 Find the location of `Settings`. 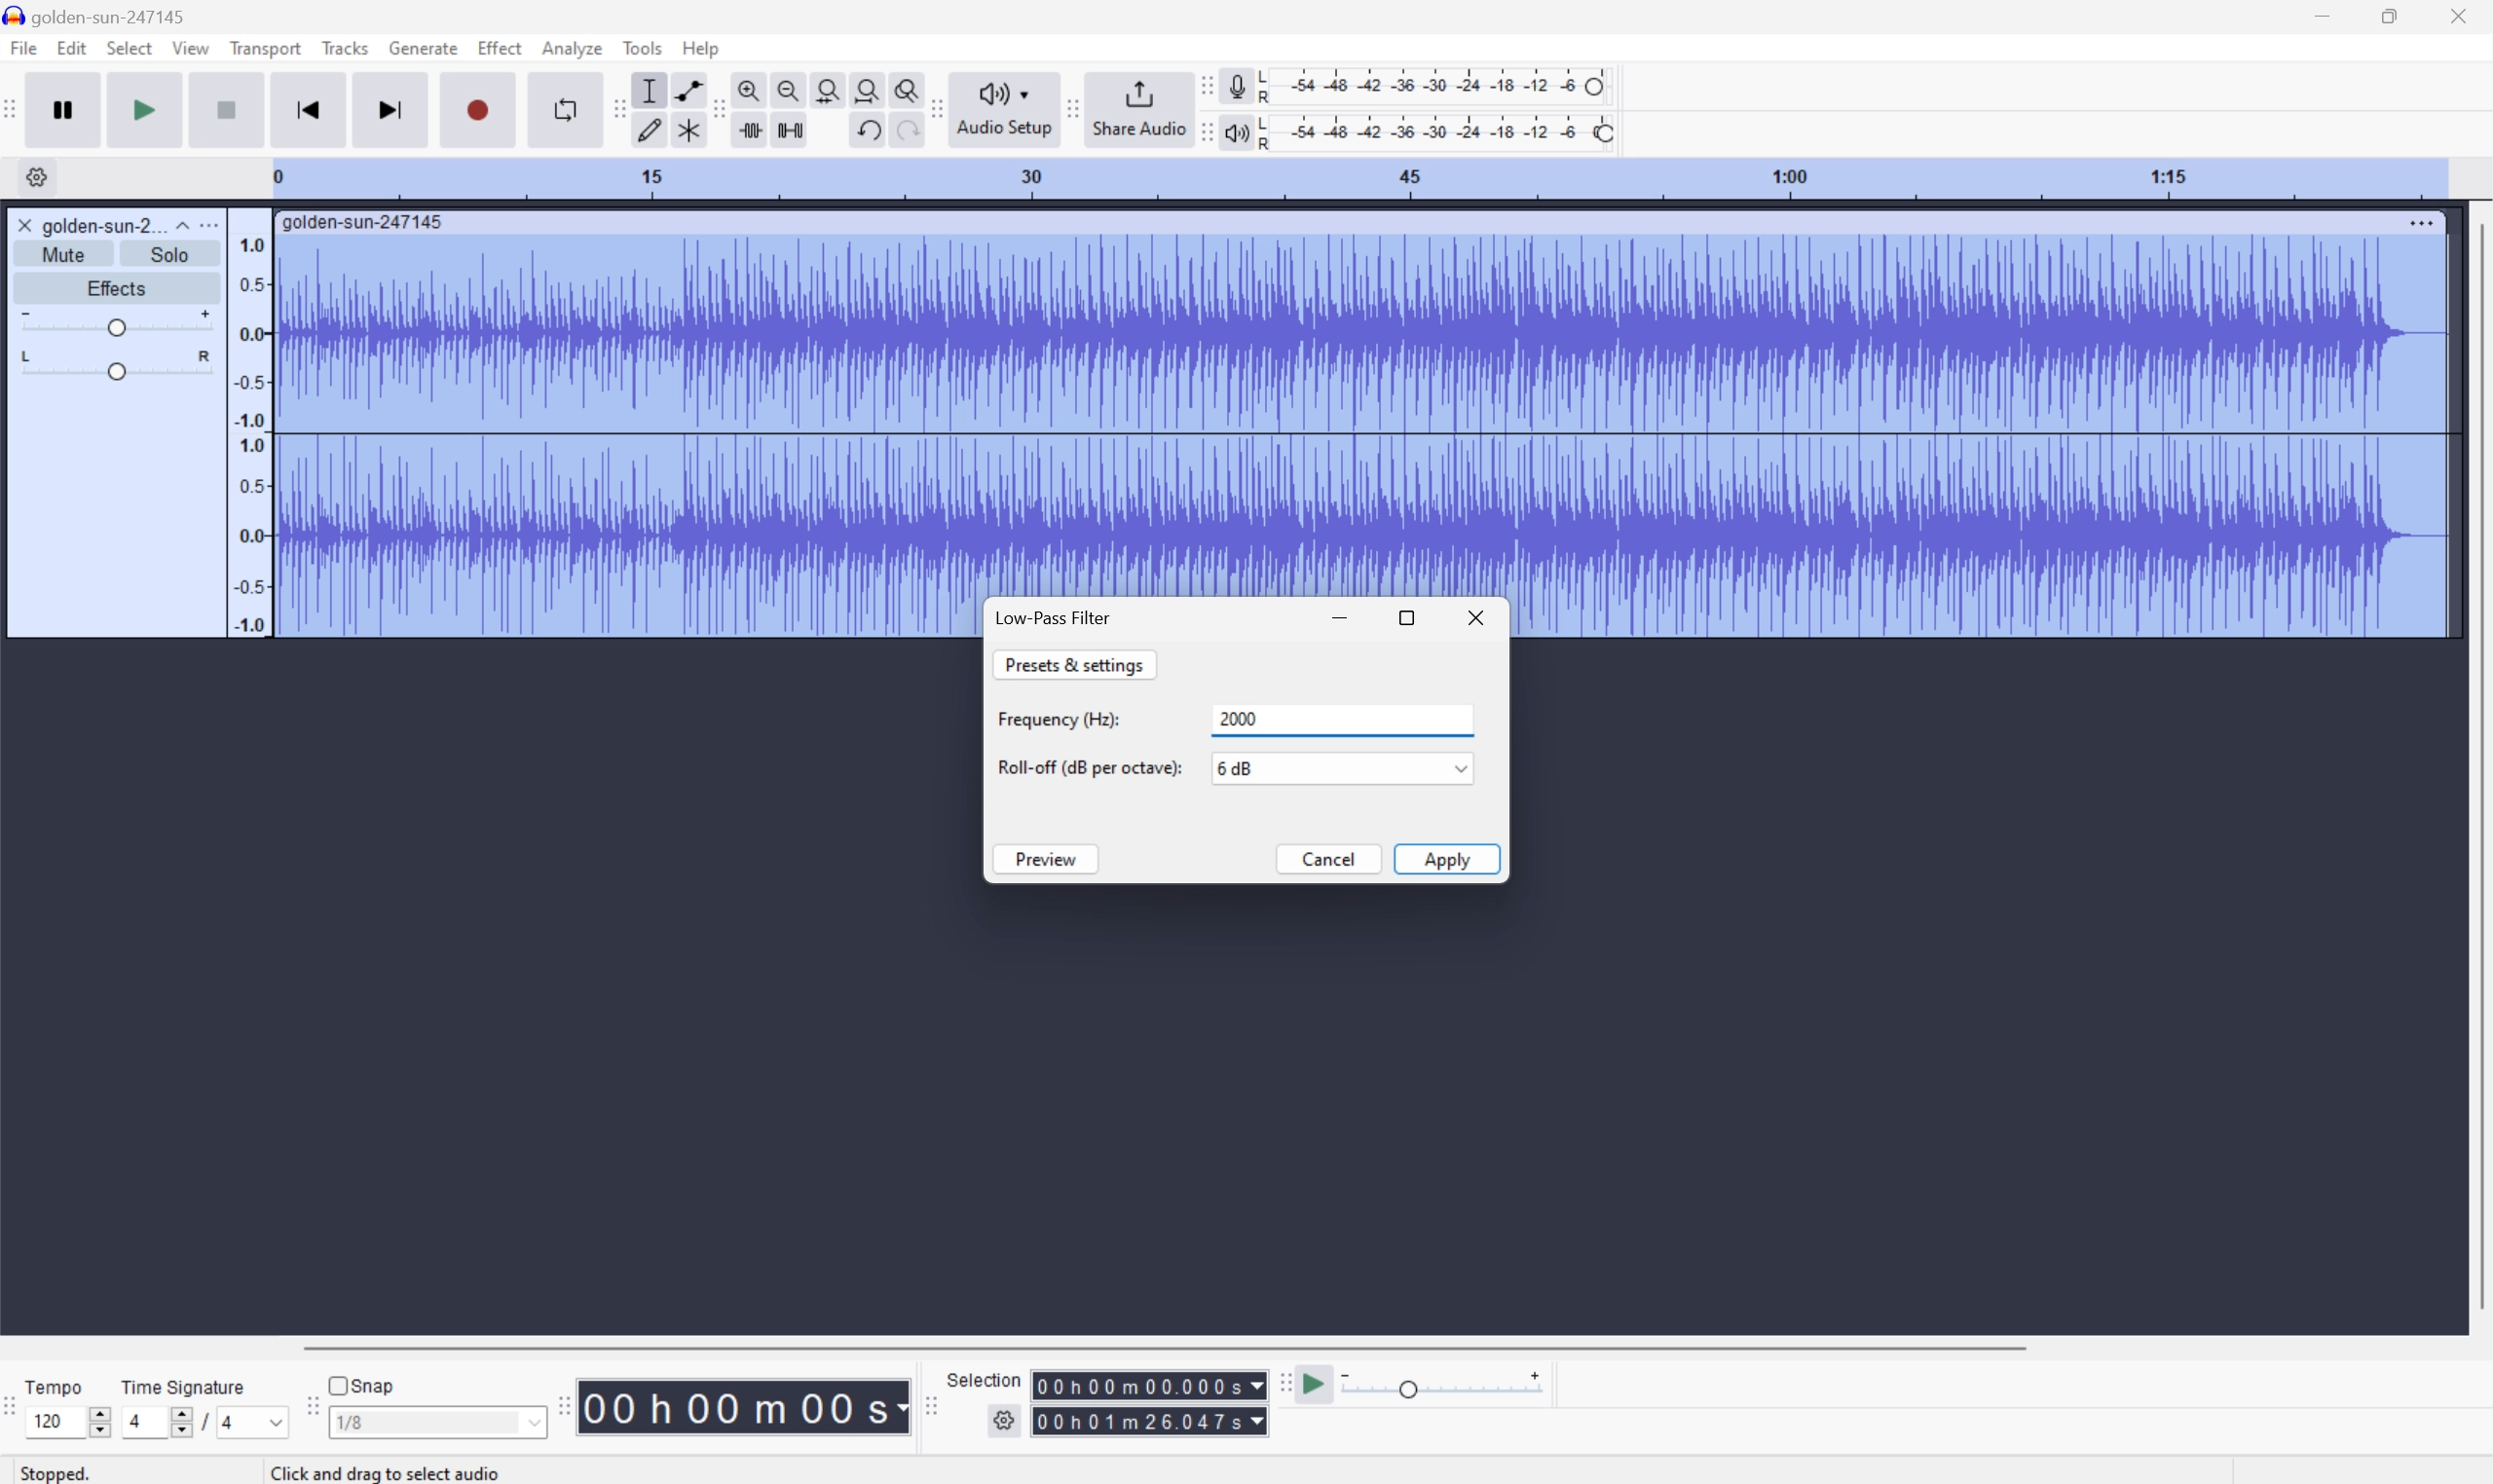

Settings is located at coordinates (33, 177).